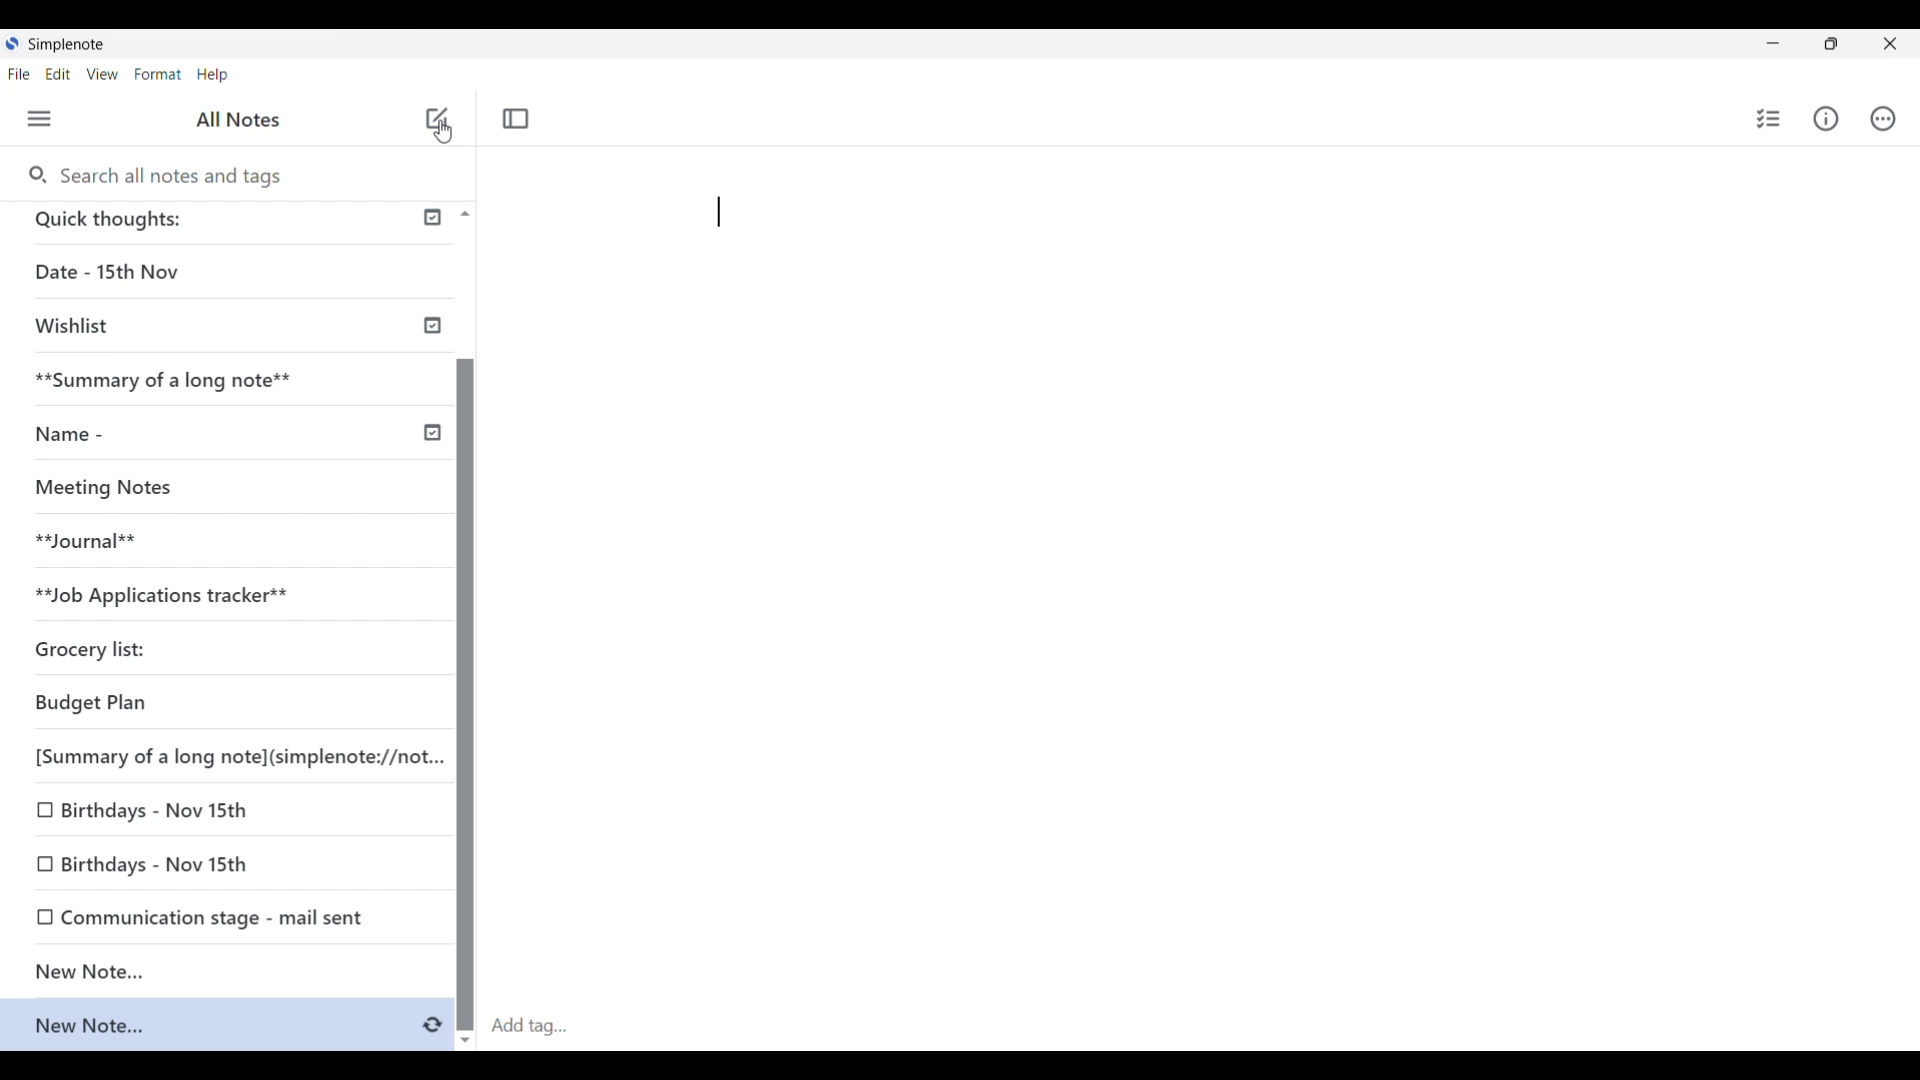 Image resolution: width=1920 pixels, height=1080 pixels. Describe the element at coordinates (241, 118) in the screenshot. I see `Title of left panel` at that location.